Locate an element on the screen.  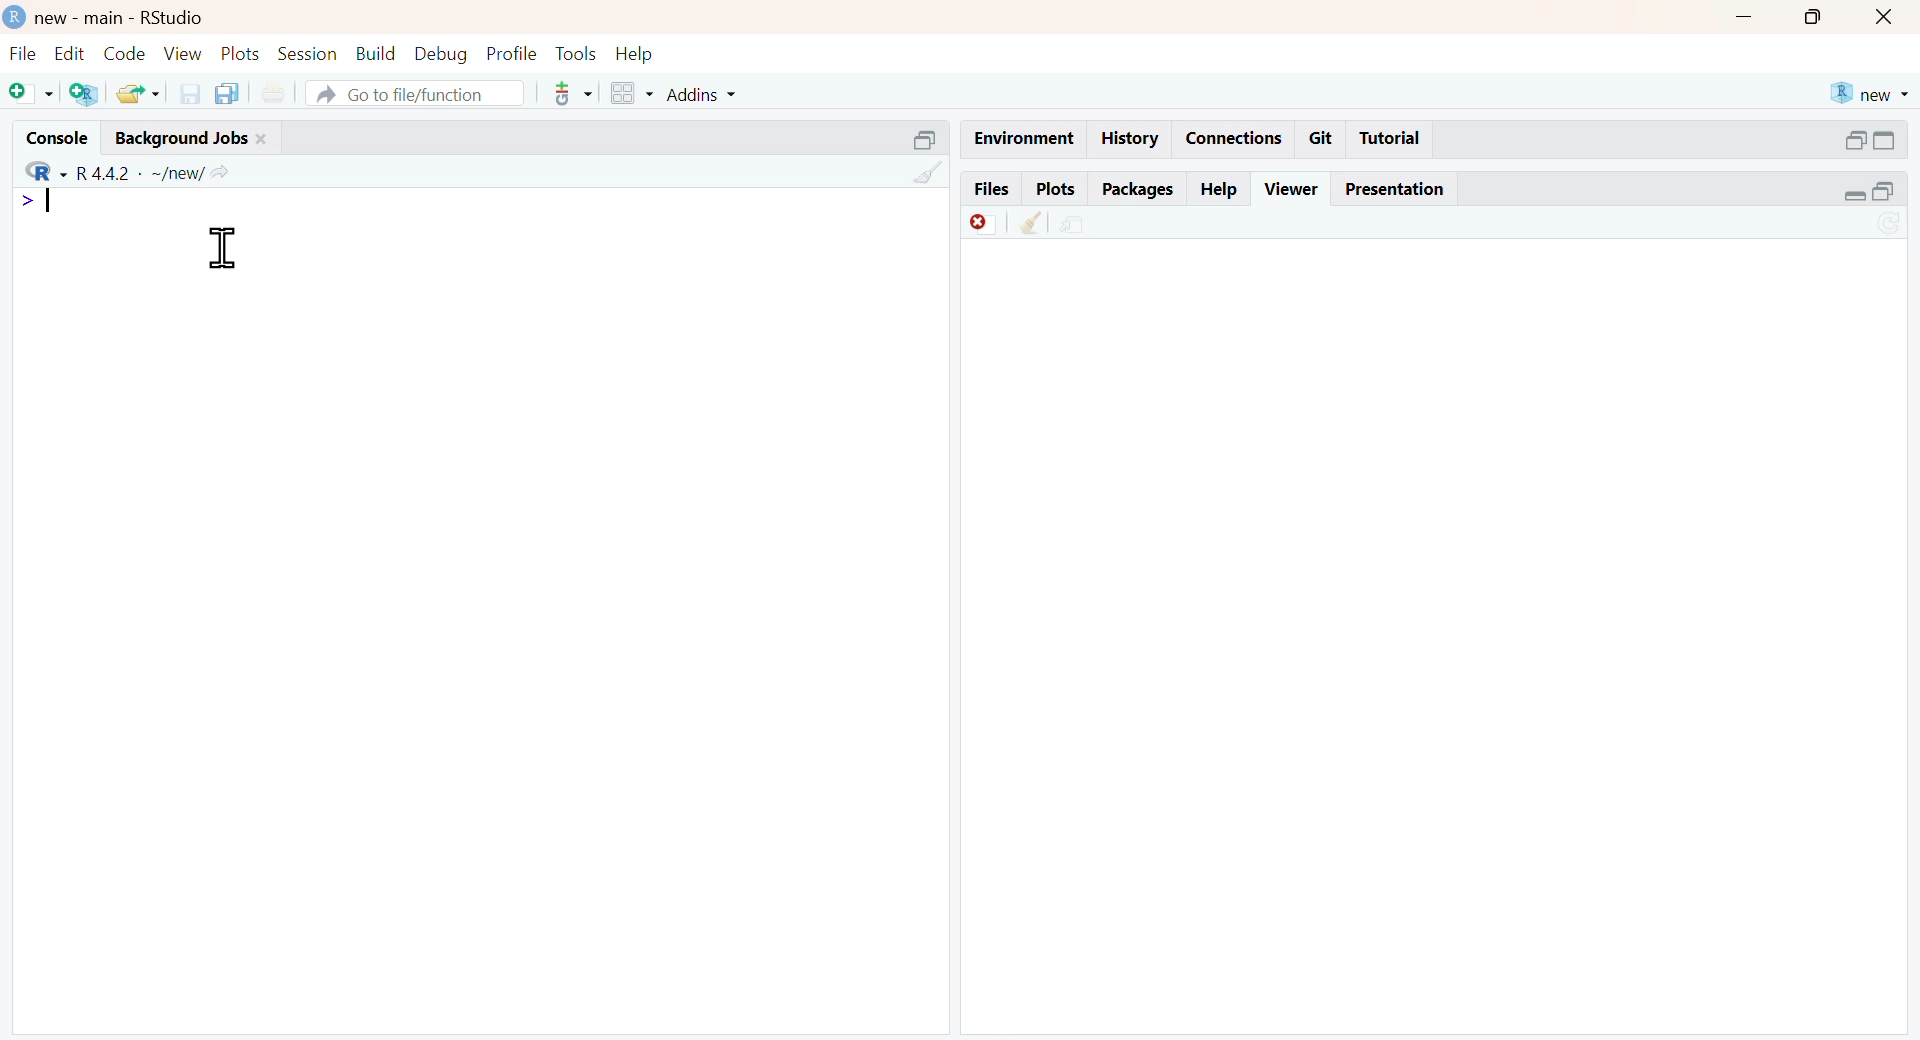
save is located at coordinates (192, 94).